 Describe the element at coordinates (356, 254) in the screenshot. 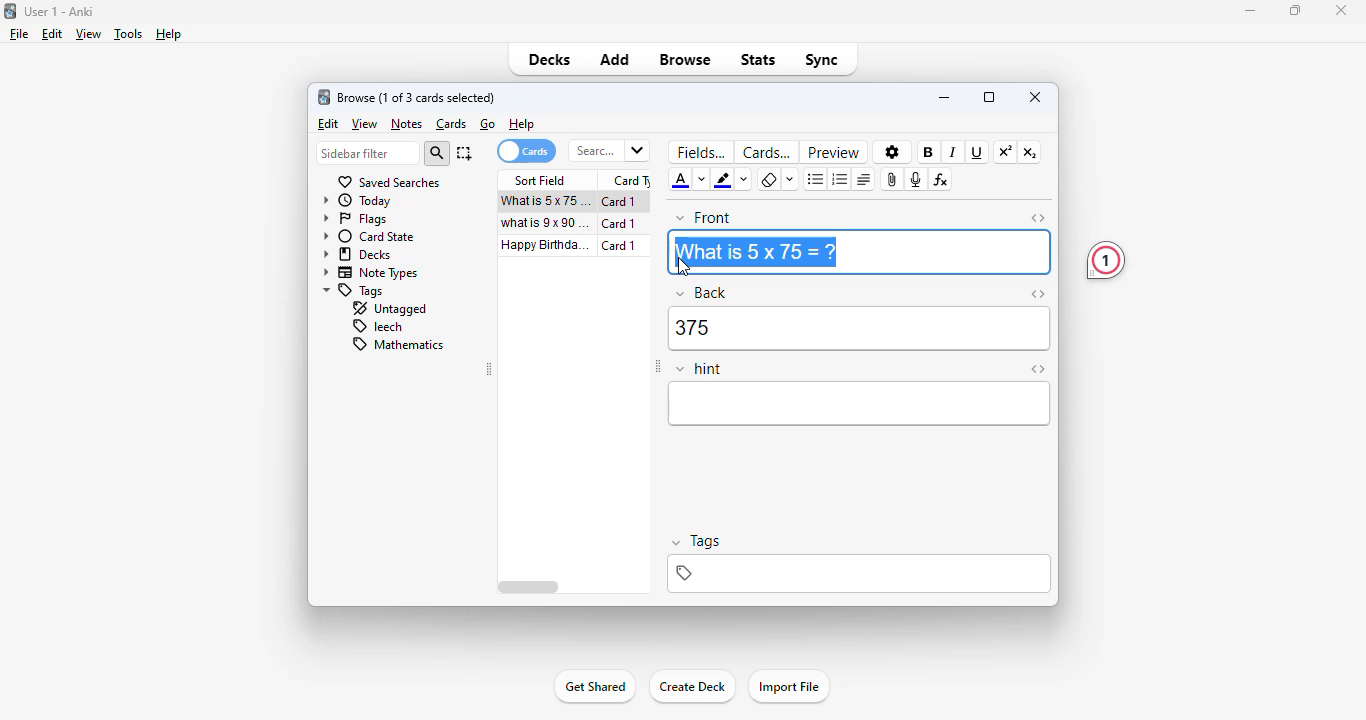

I see `decks` at that location.